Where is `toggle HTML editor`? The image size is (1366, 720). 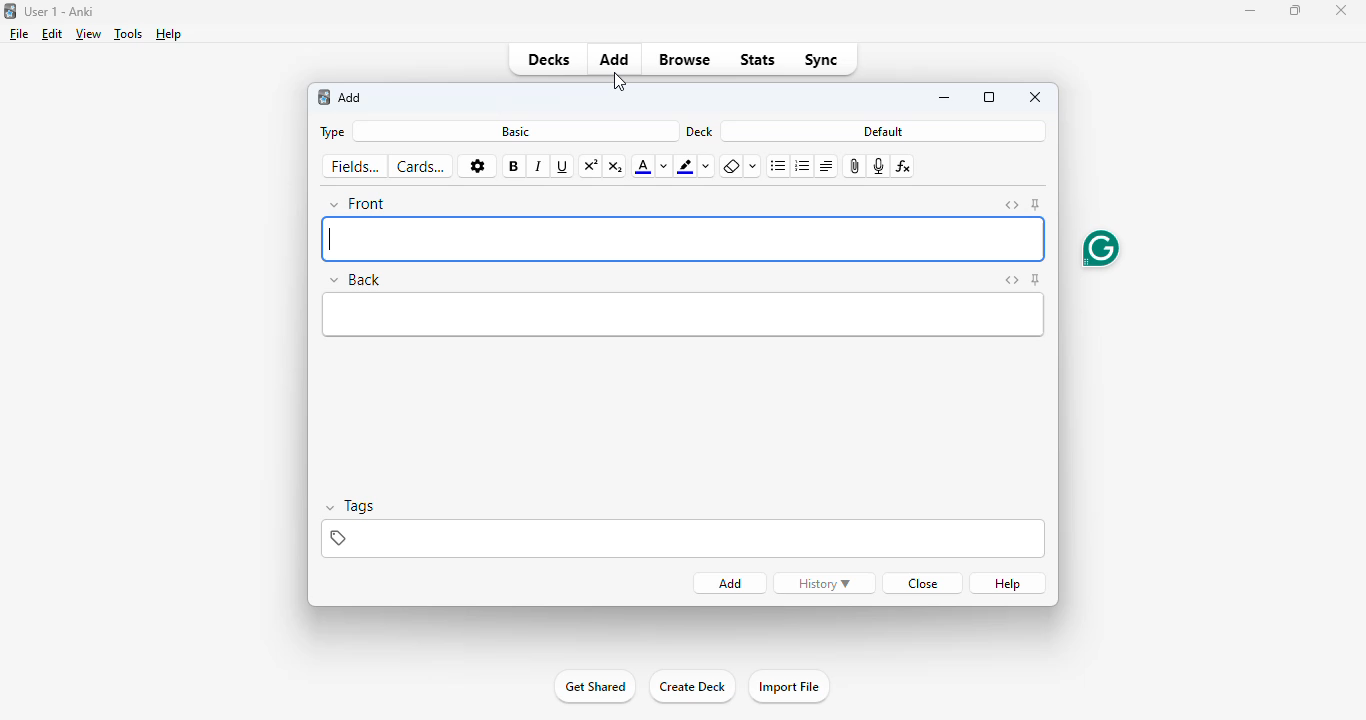
toggle HTML editor is located at coordinates (1012, 205).